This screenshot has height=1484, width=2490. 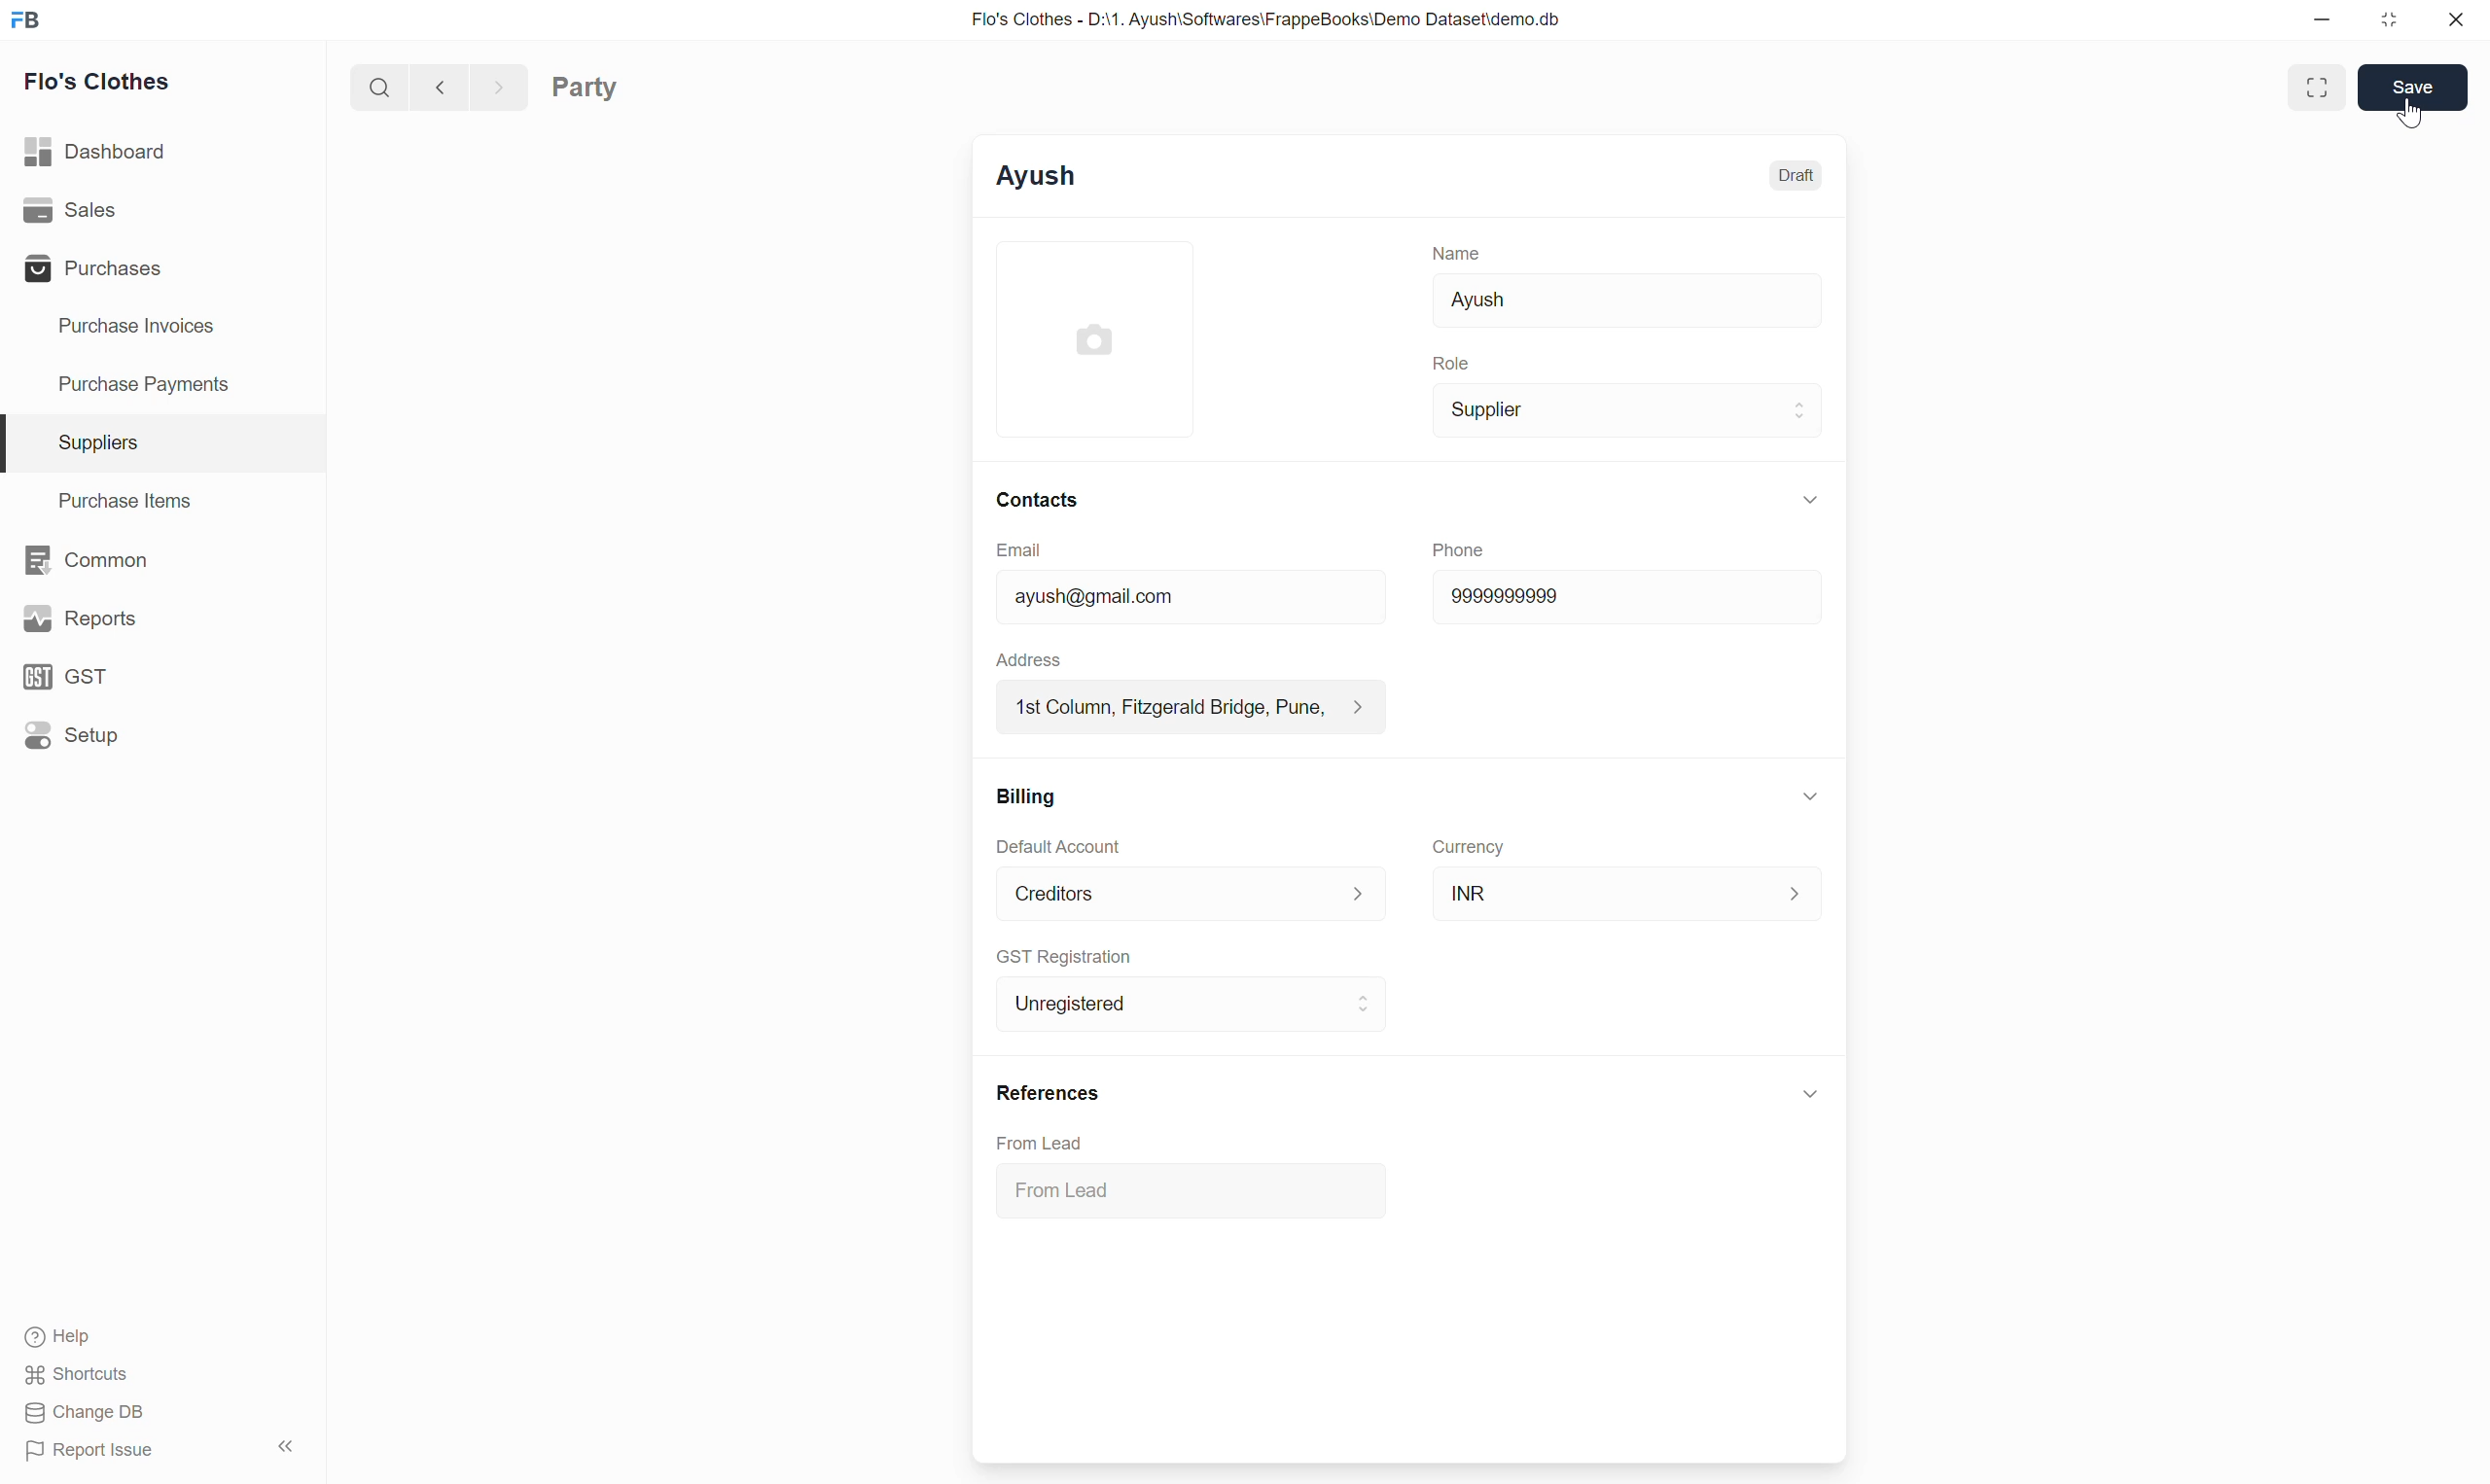 I want to click on Collapse, so click(x=1810, y=500).